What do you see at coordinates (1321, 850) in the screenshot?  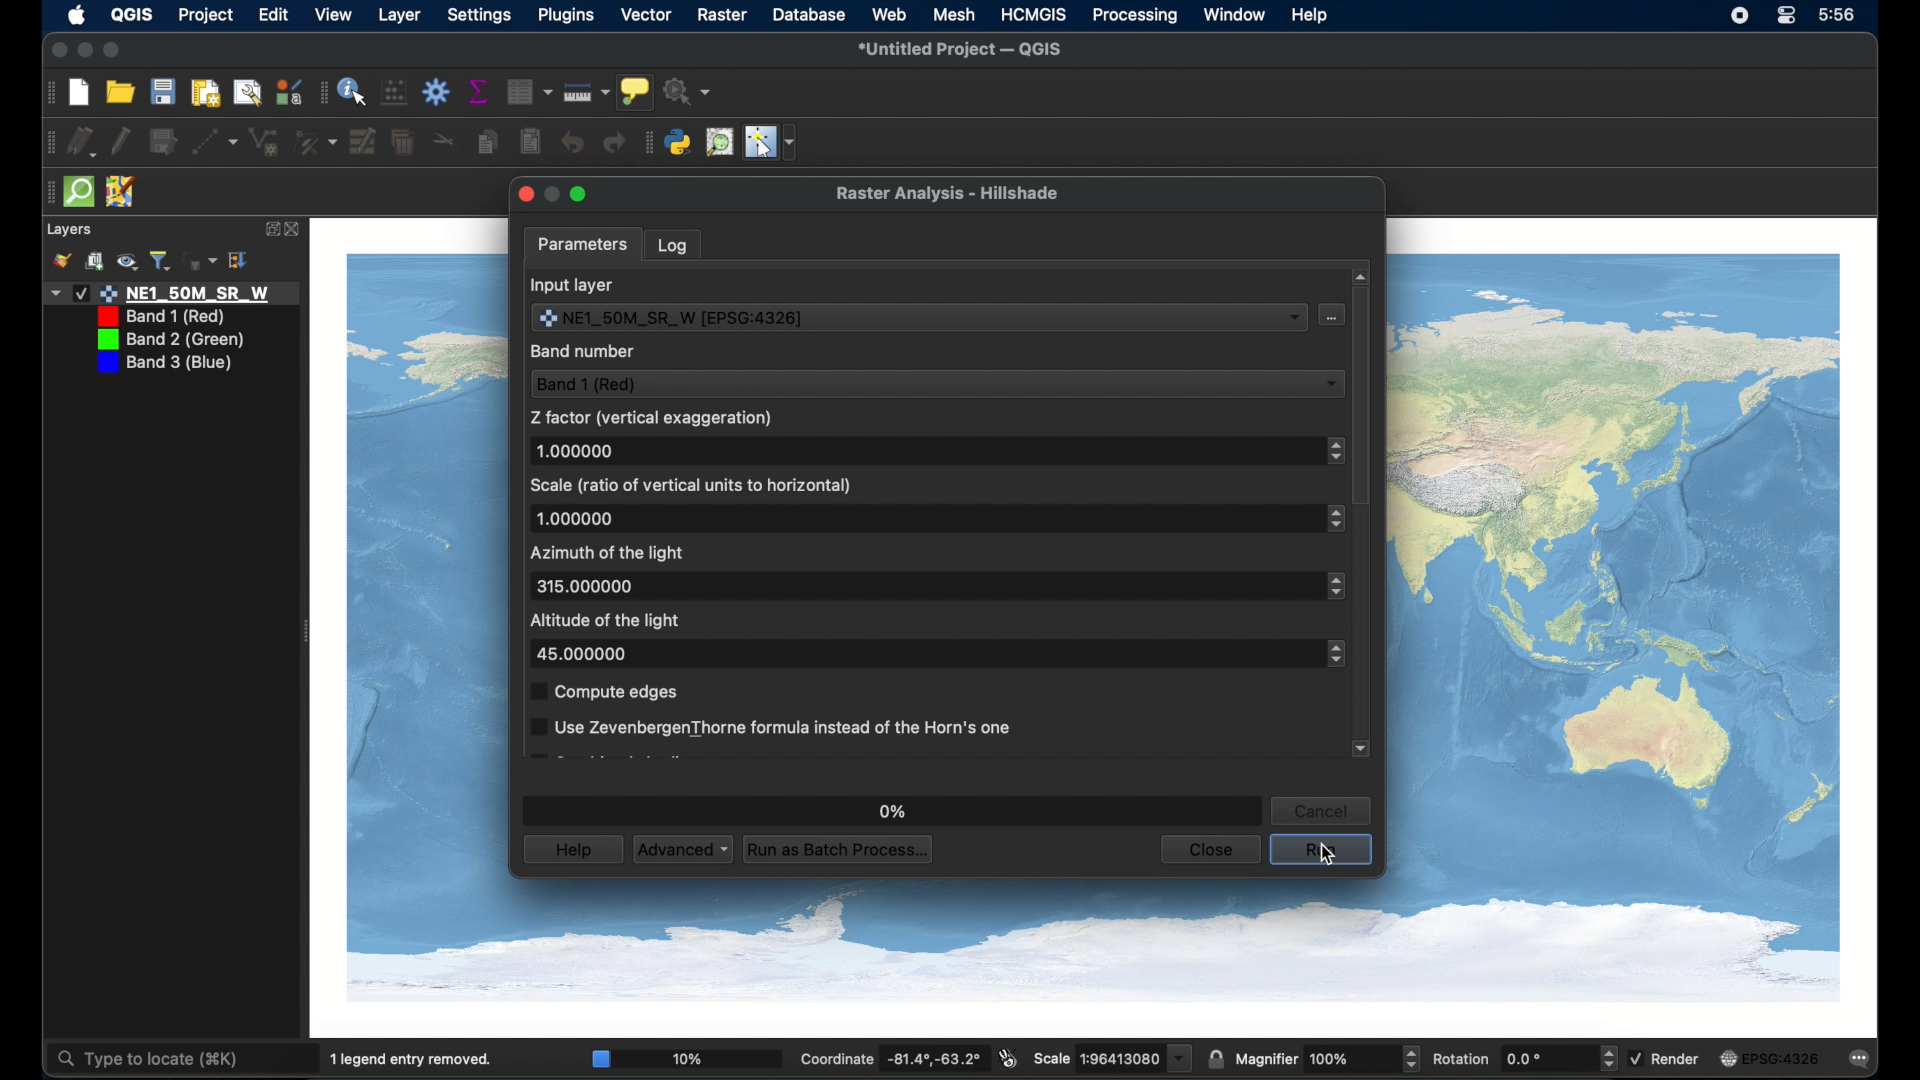 I see `run` at bounding box center [1321, 850].